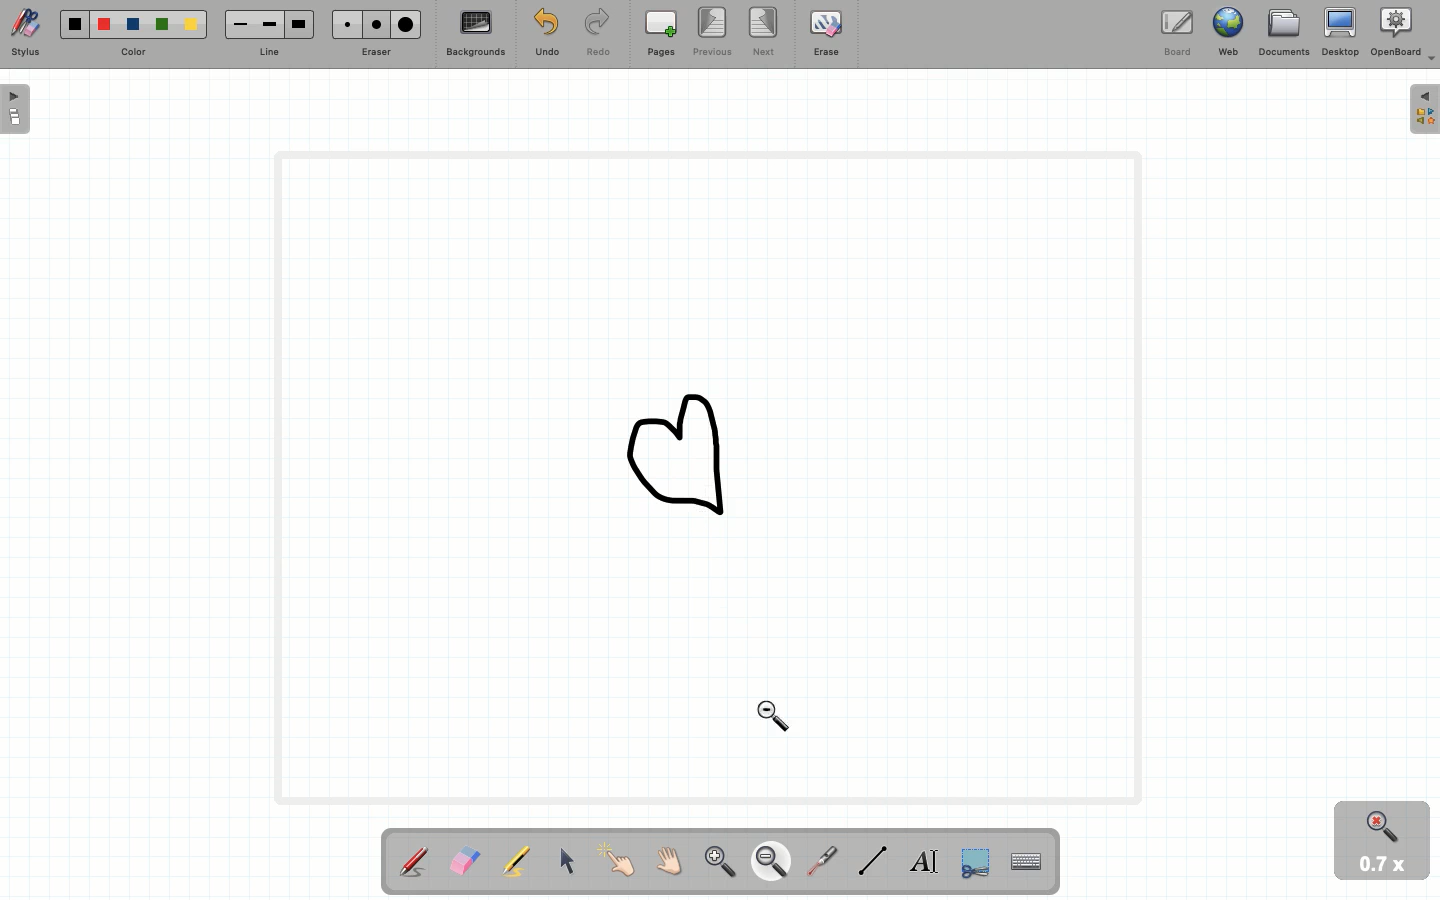 The width and height of the screenshot is (1440, 900). What do you see at coordinates (701, 480) in the screenshot?
I see `Frame (Zoomed out)` at bounding box center [701, 480].